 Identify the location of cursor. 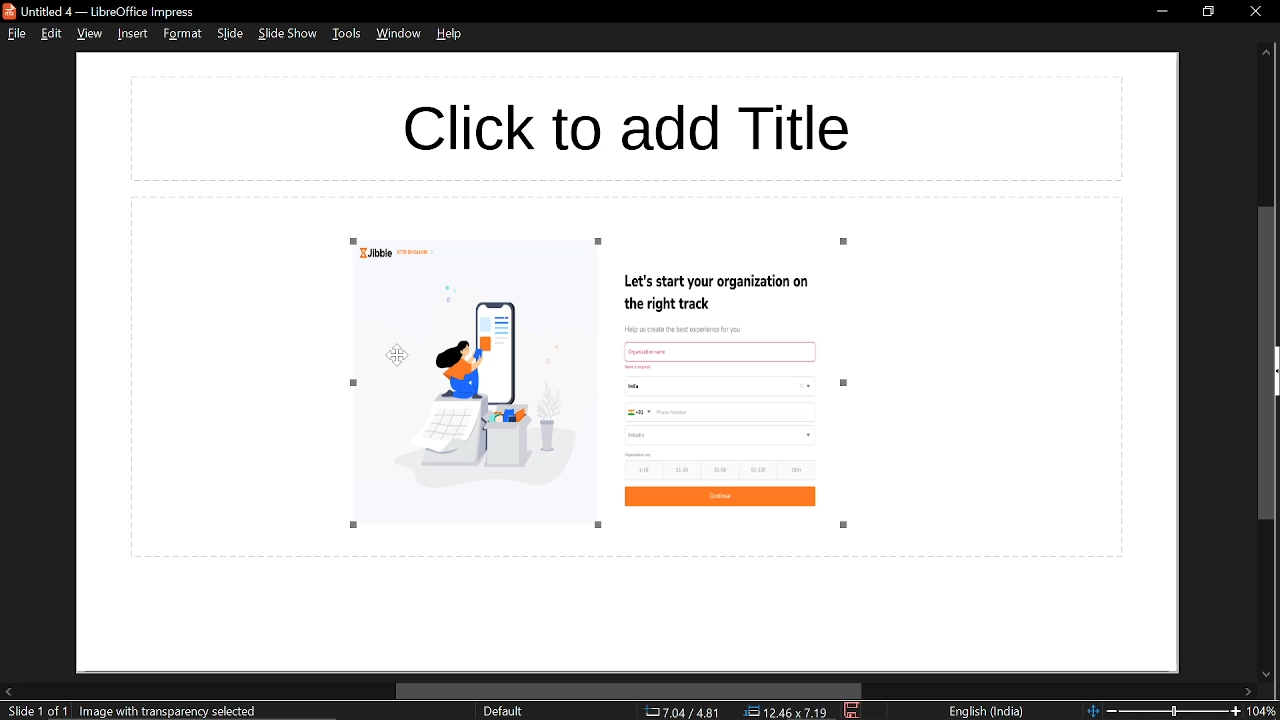
(399, 356).